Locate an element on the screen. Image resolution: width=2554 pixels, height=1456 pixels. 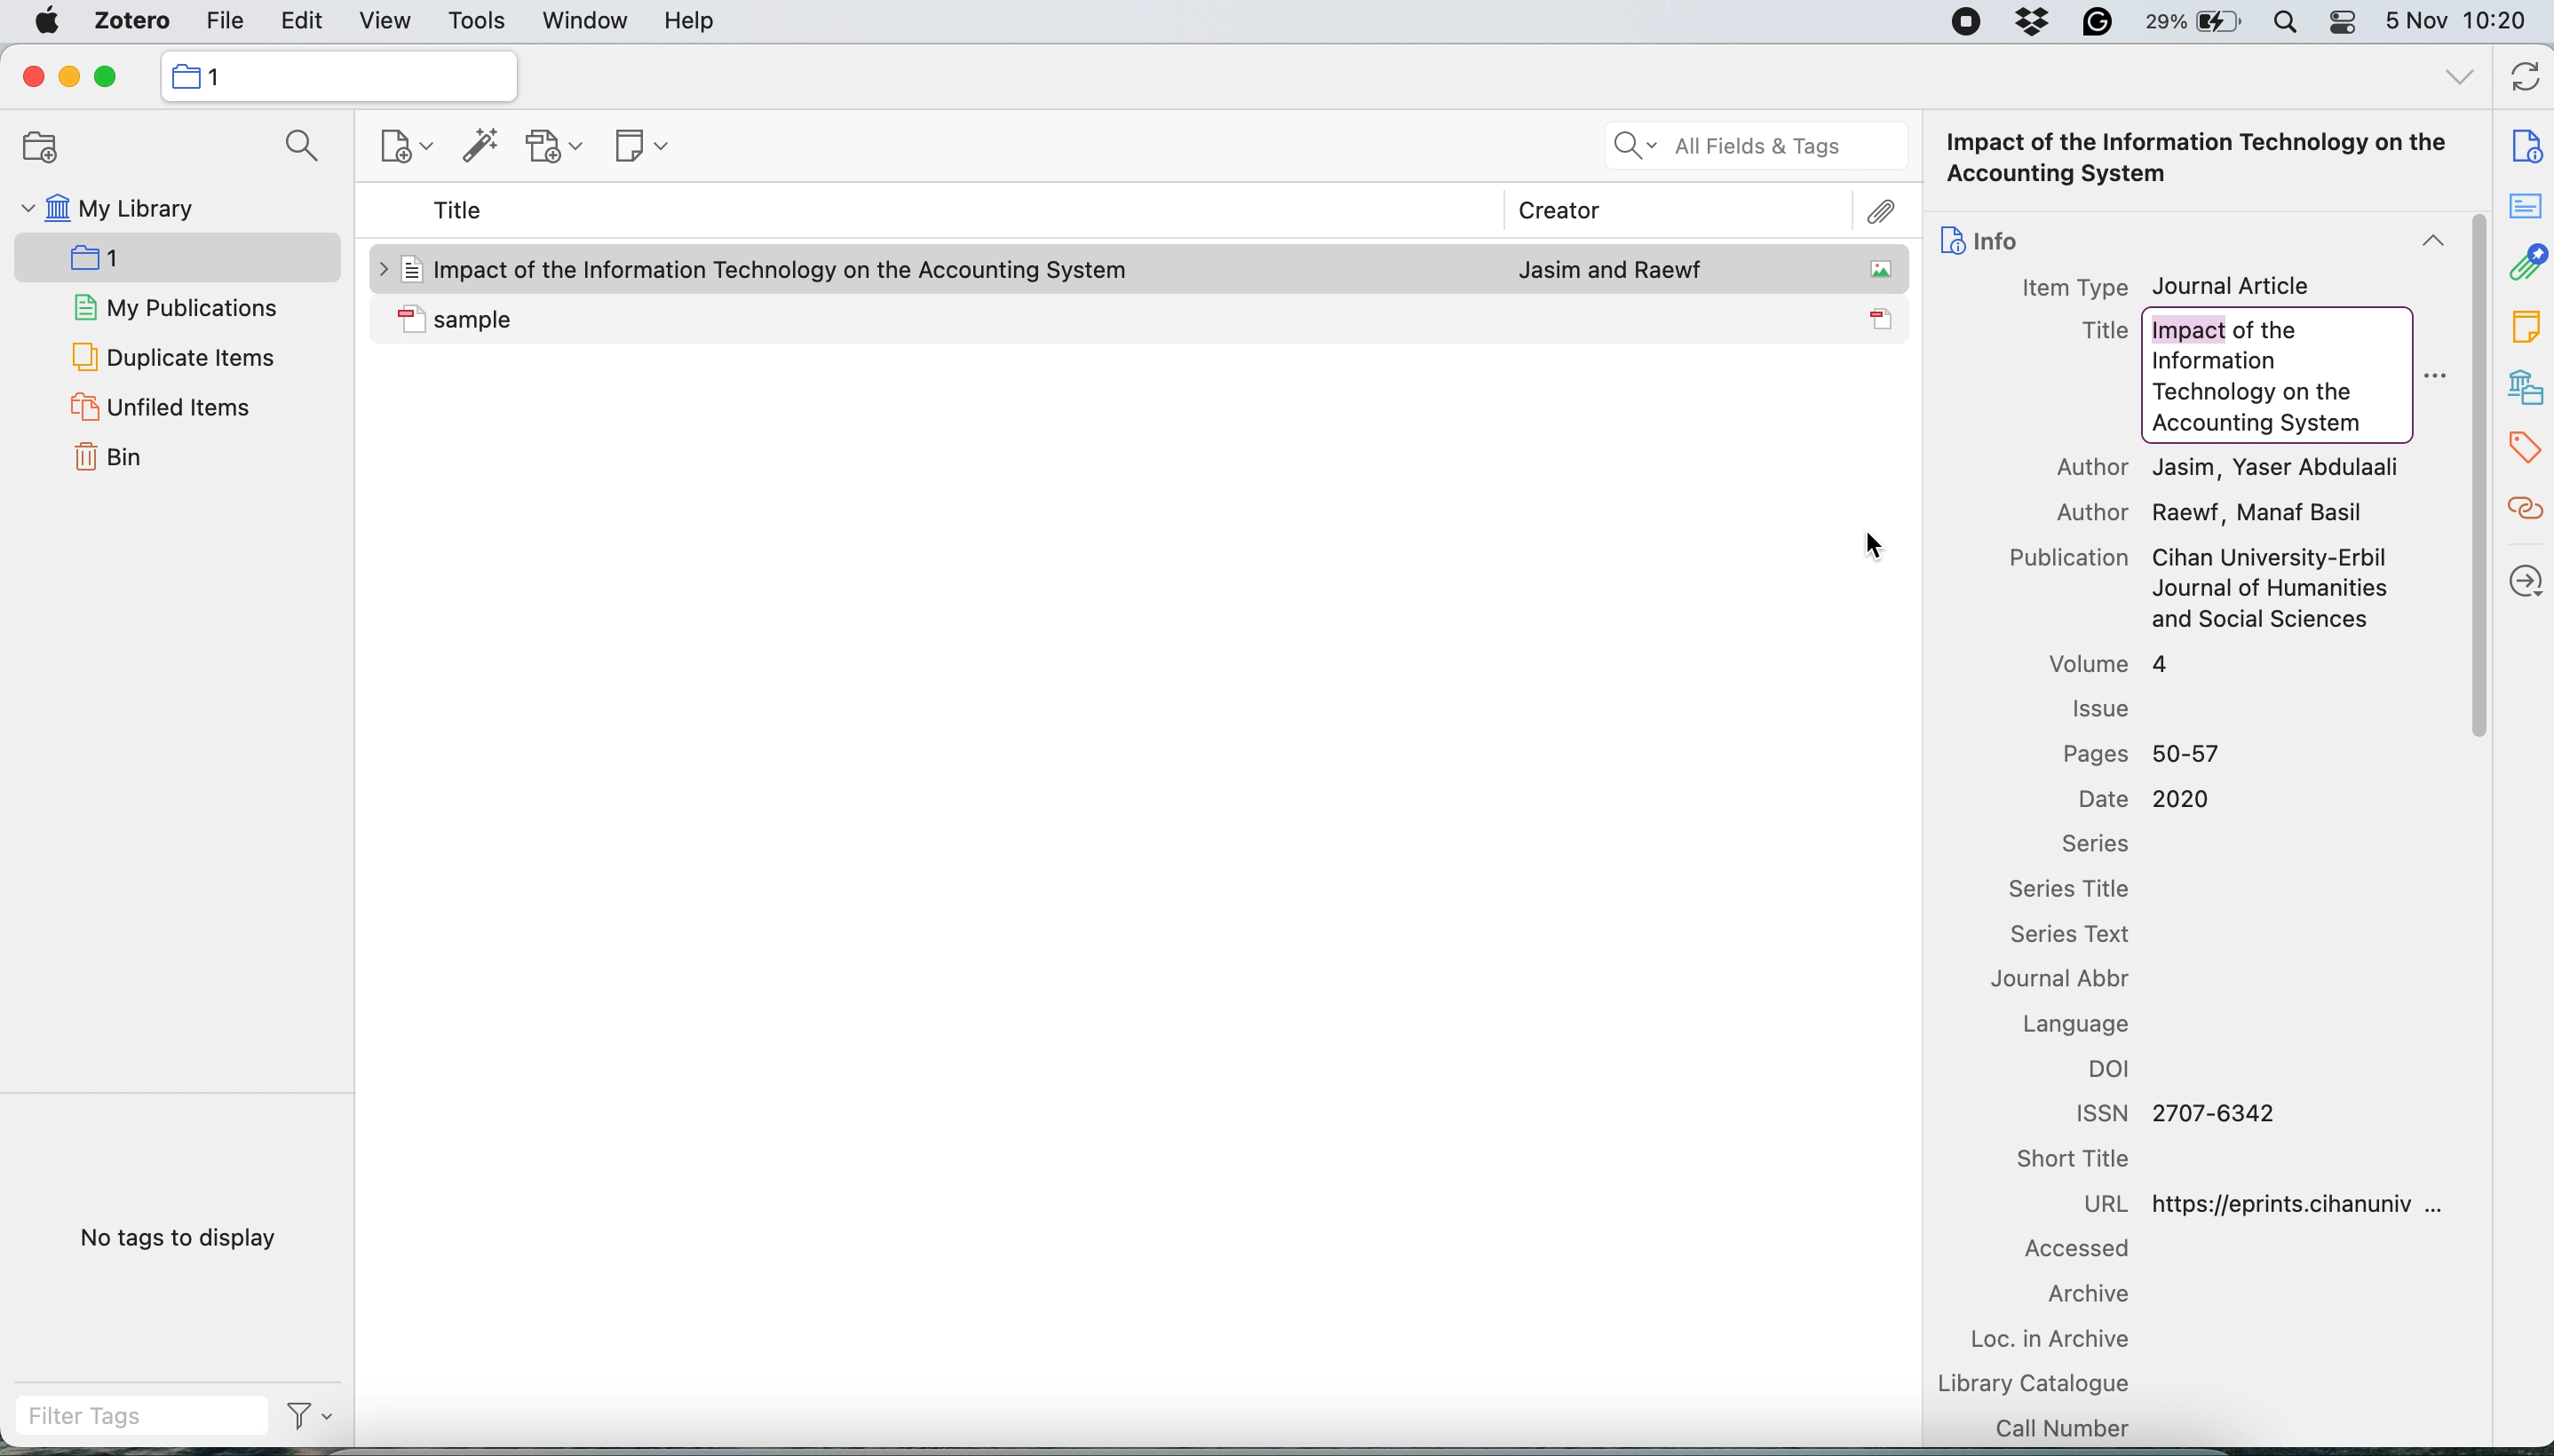
short title is located at coordinates (2079, 1160).